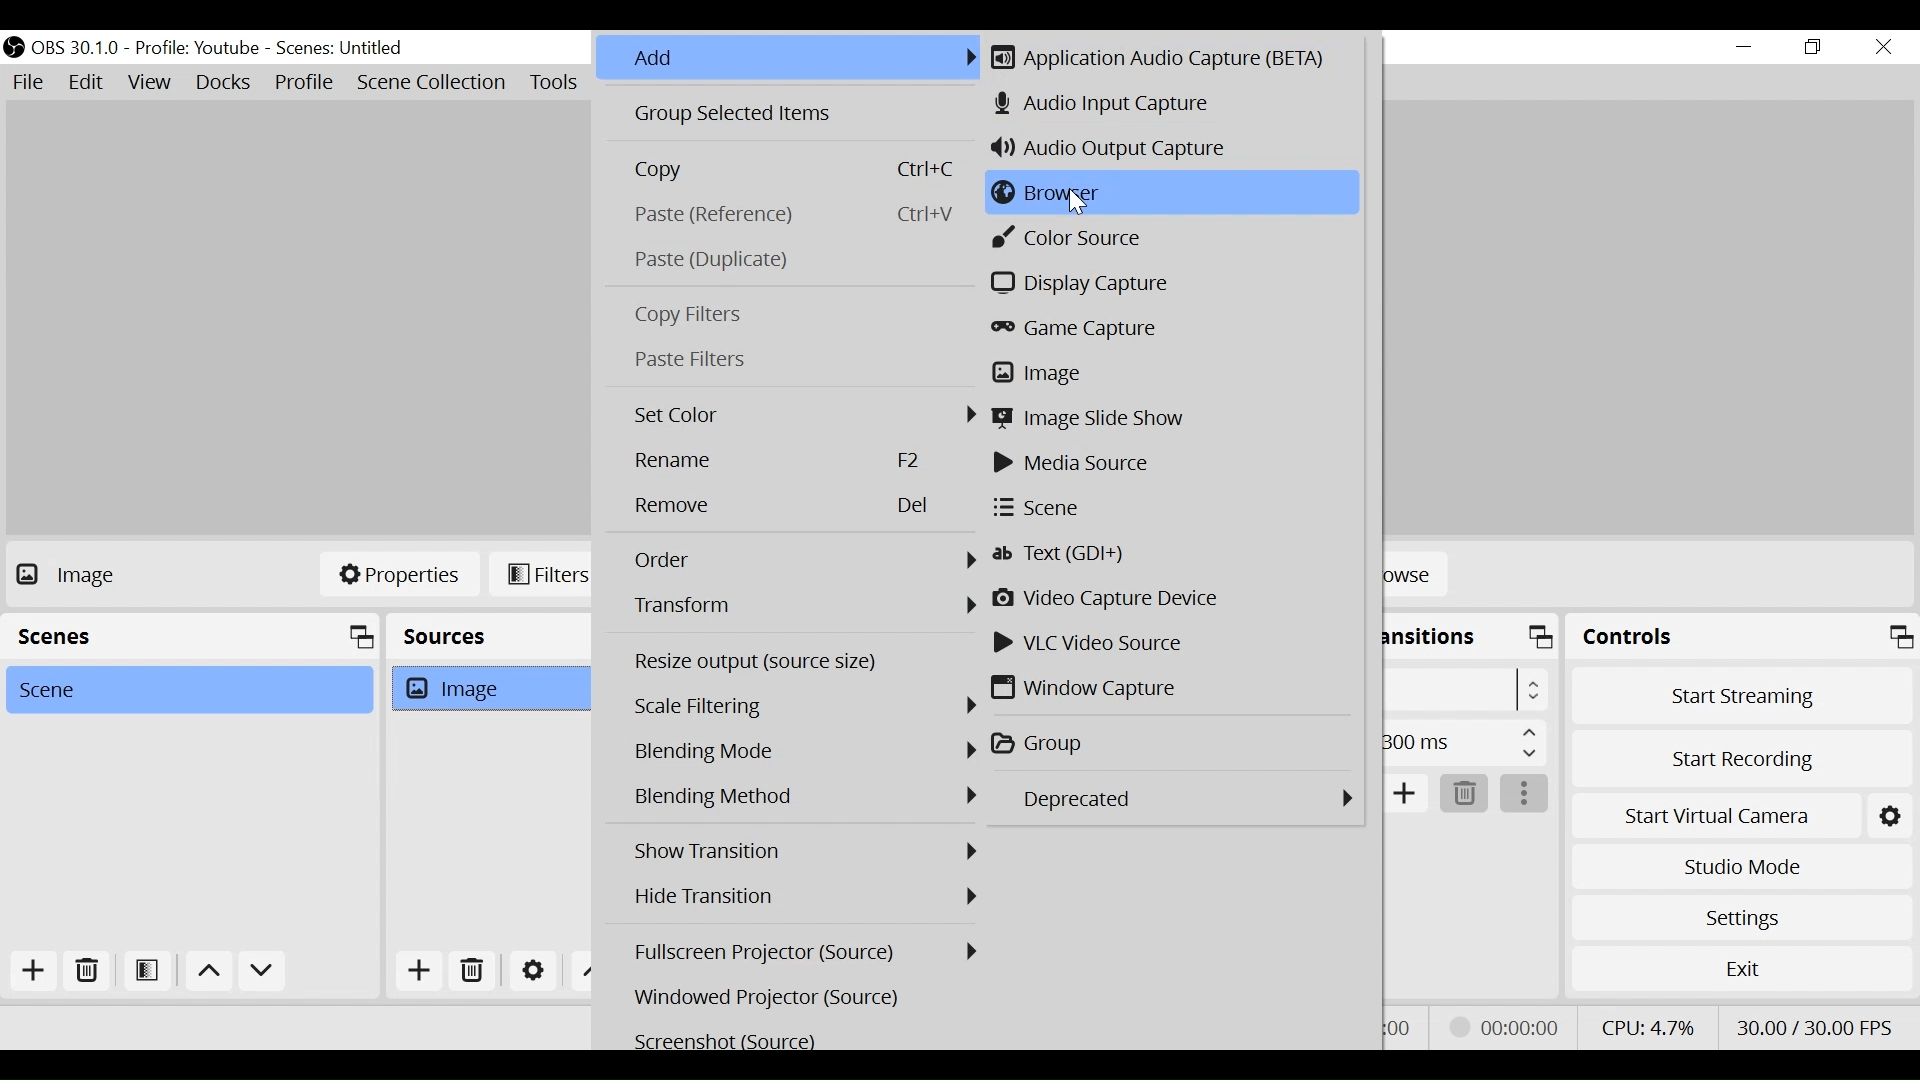  What do you see at coordinates (344, 49) in the screenshot?
I see `Scene Name` at bounding box center [344, 49].